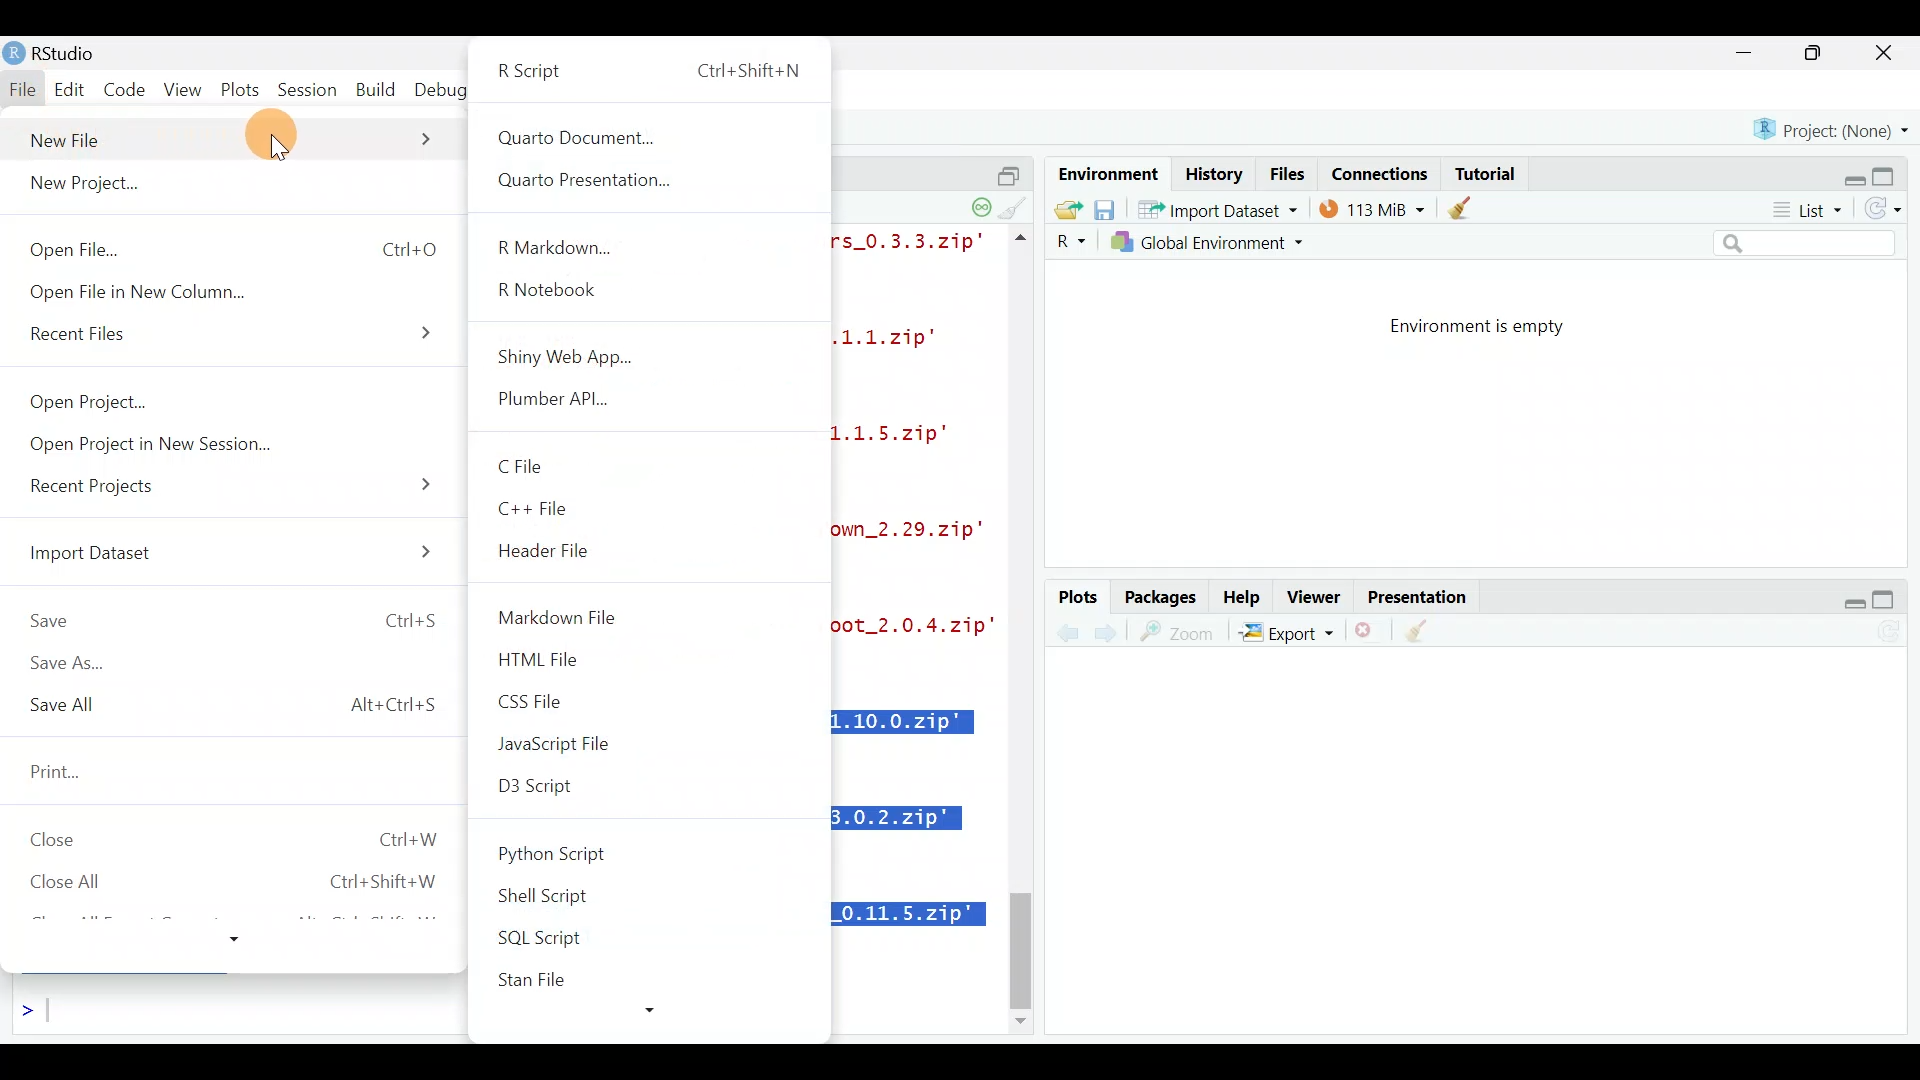 The height and width of the screenshot is (1080, 1920). I want to click on minimize, so click(1754, 54).